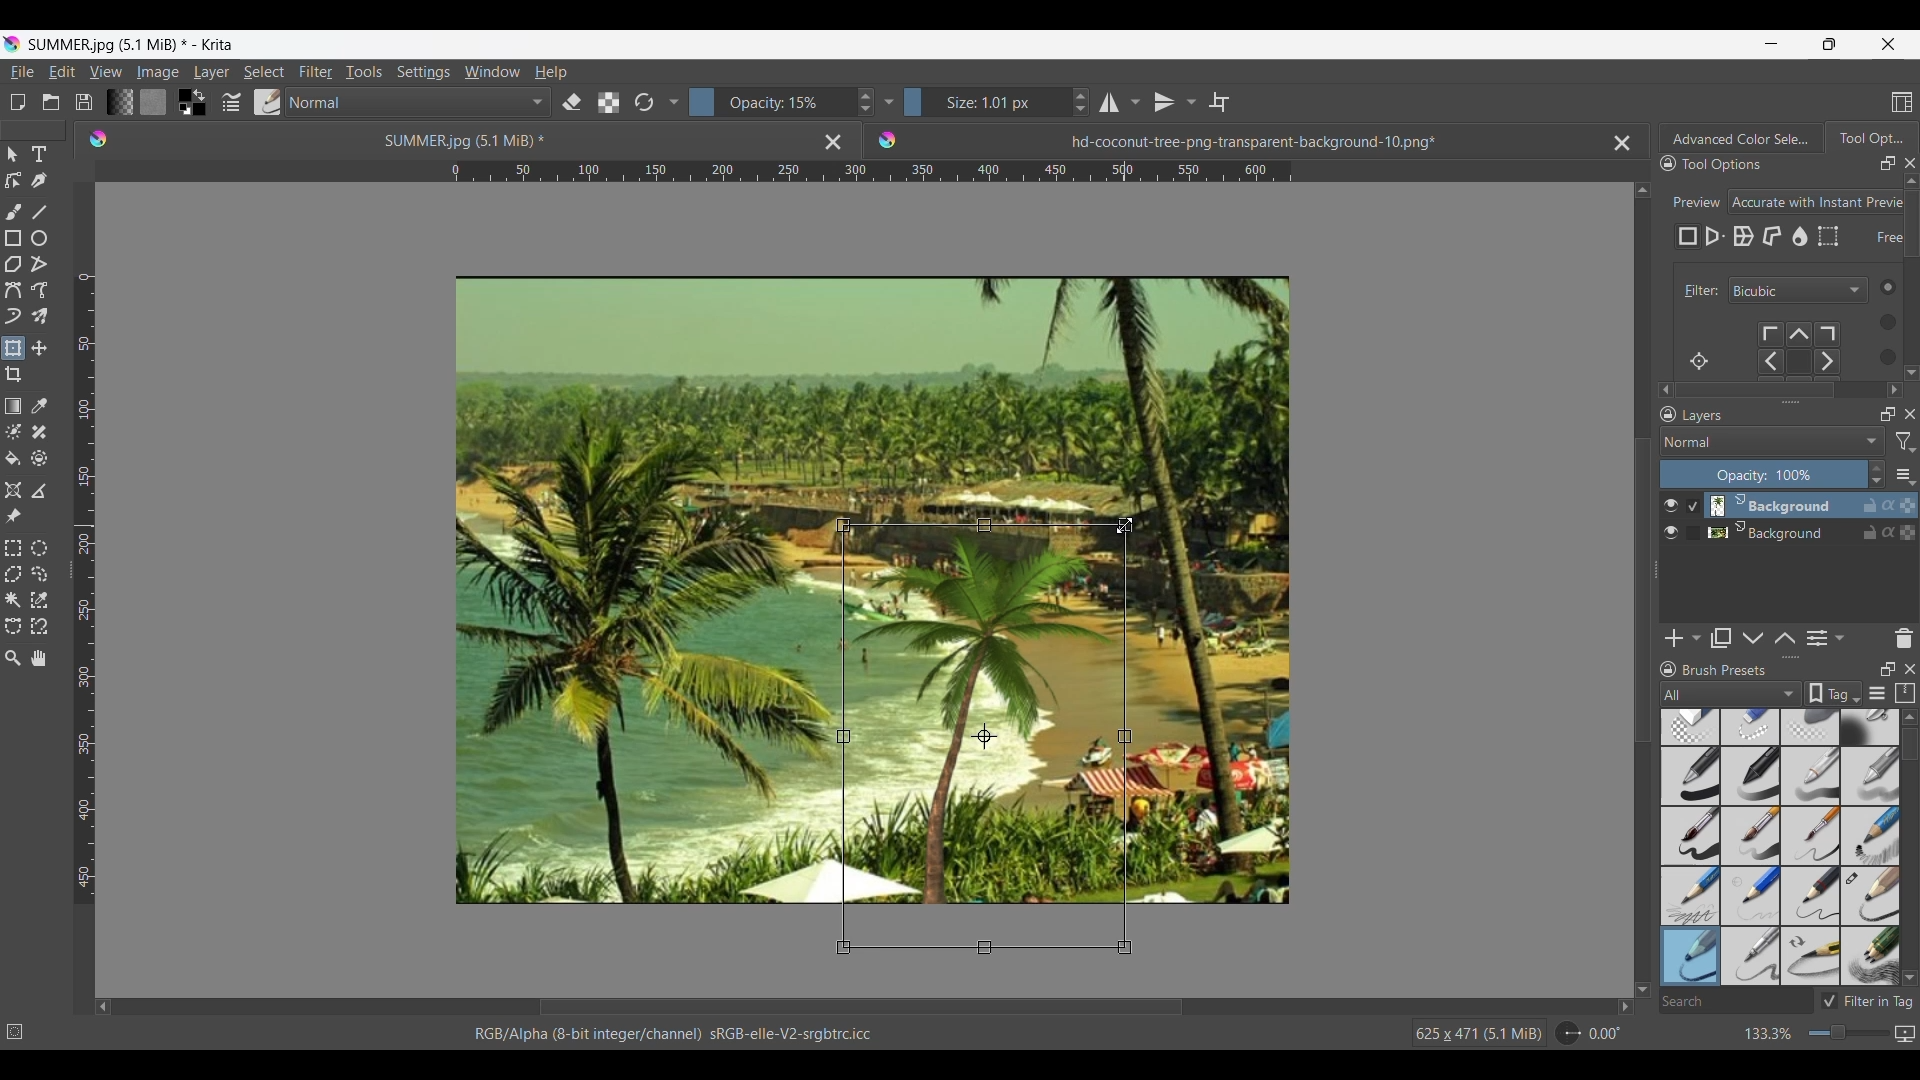 This screenshot has width=1920, height=1080. What do you see at coordinates (13, 658) in the screenshot?
I see `Zoom tool` at bounding box center [13, 658].